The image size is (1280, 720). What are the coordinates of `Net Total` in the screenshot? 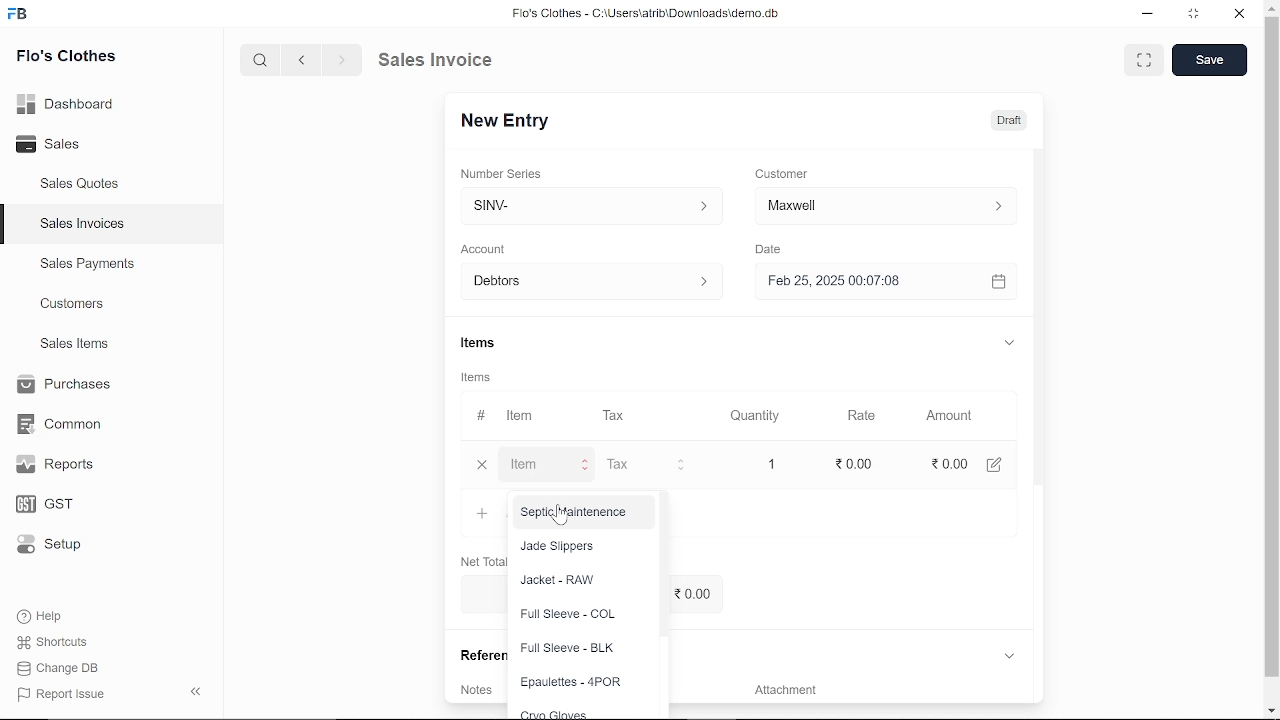 It's located at (485, 561).